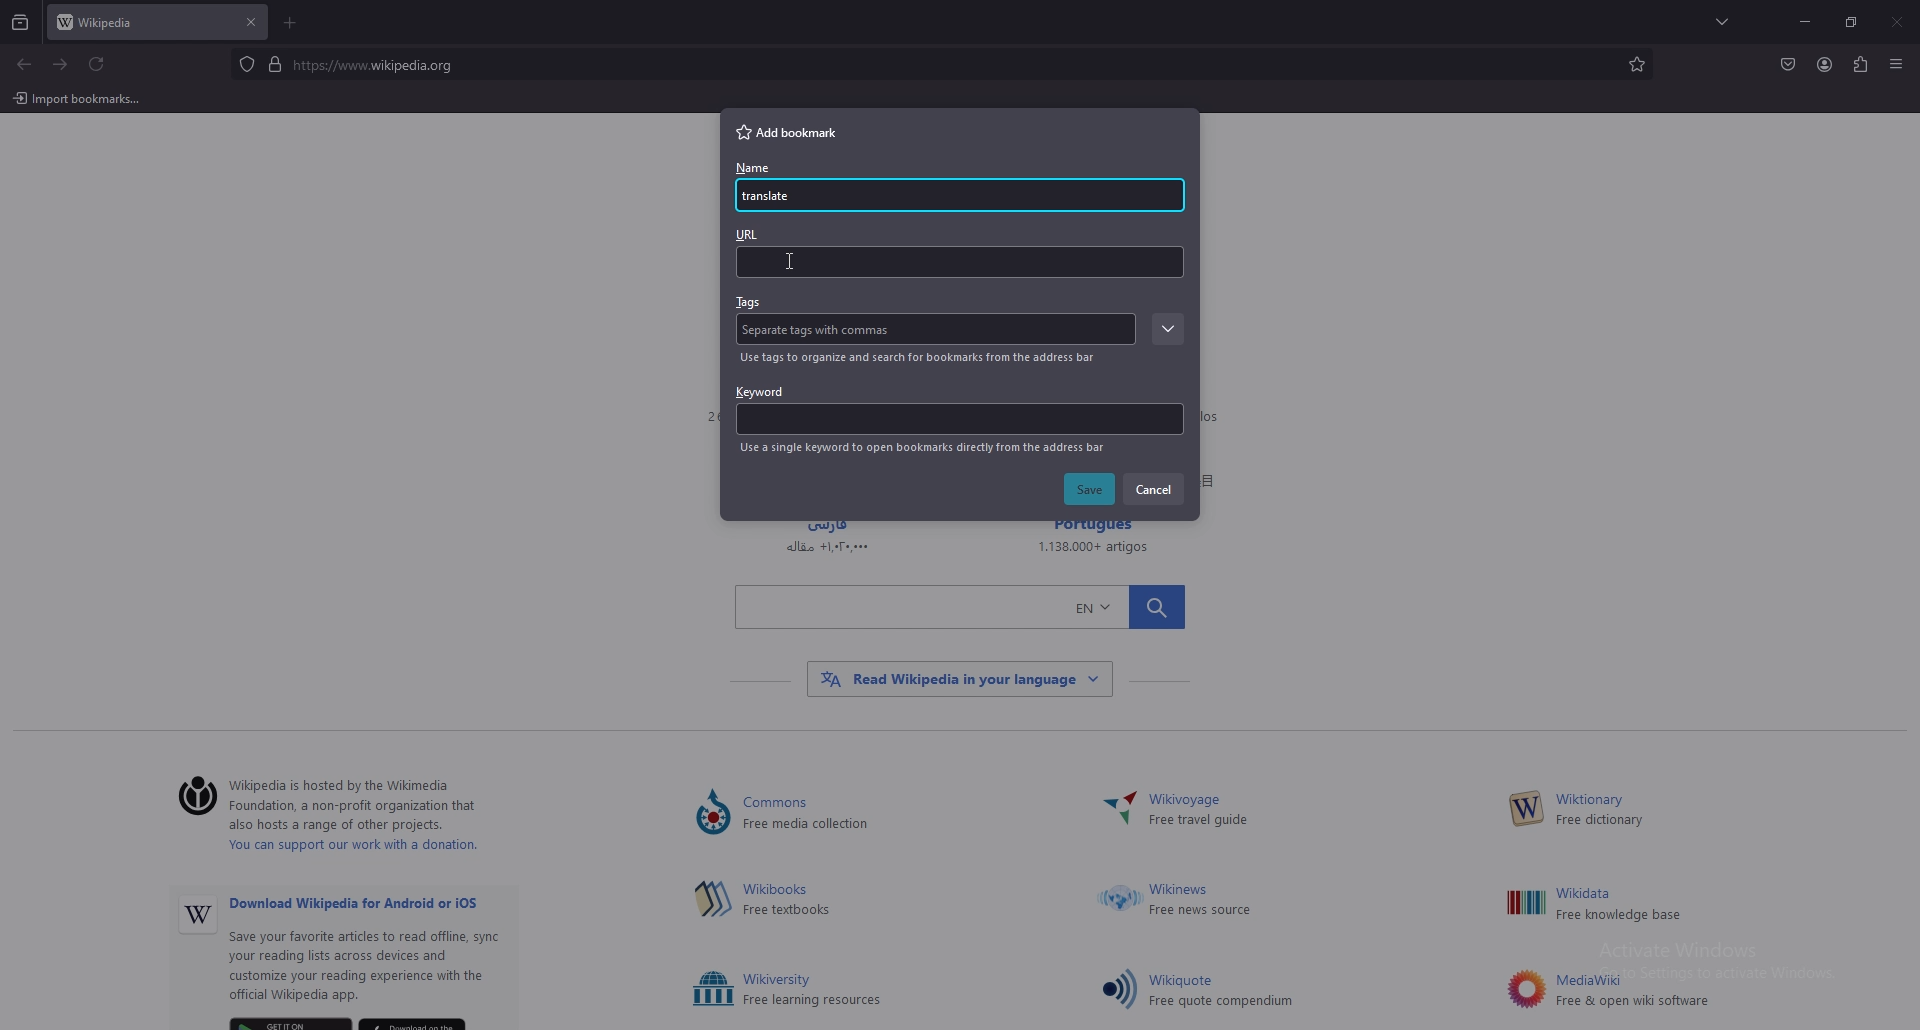  I want to click on backward, so click(24, 66).